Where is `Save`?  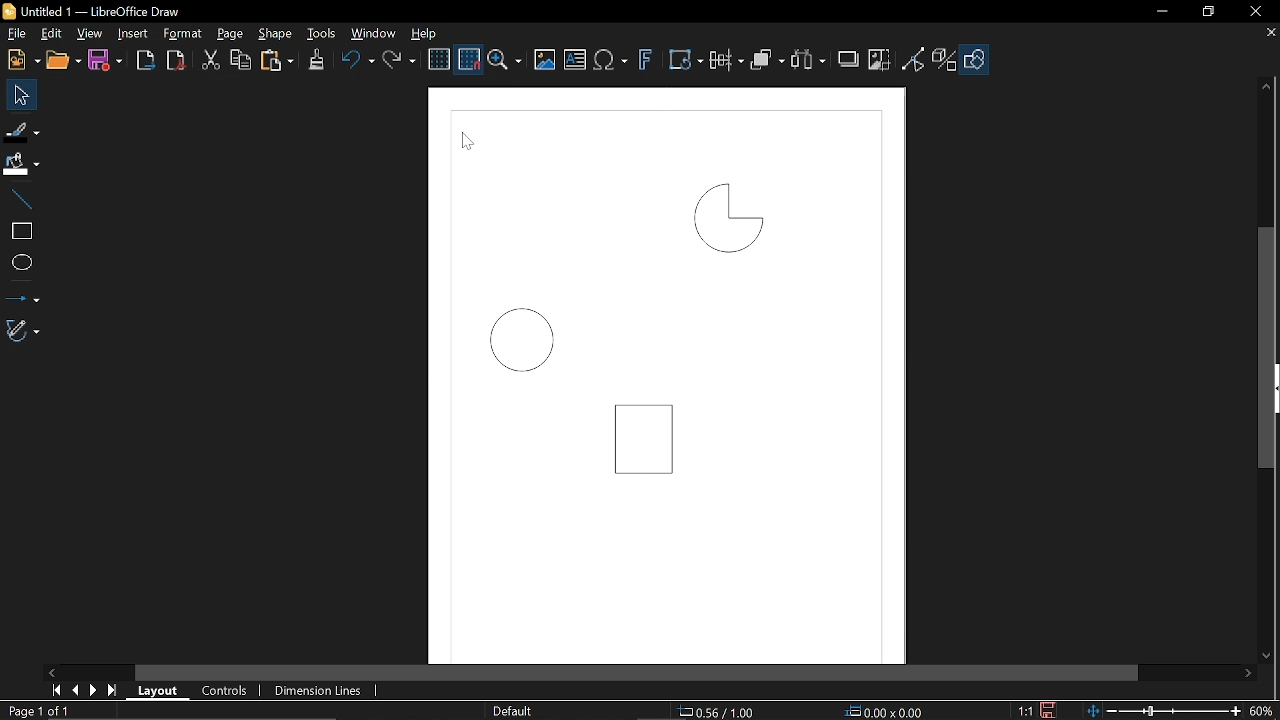 Save is located at coordinates (1045, 710).